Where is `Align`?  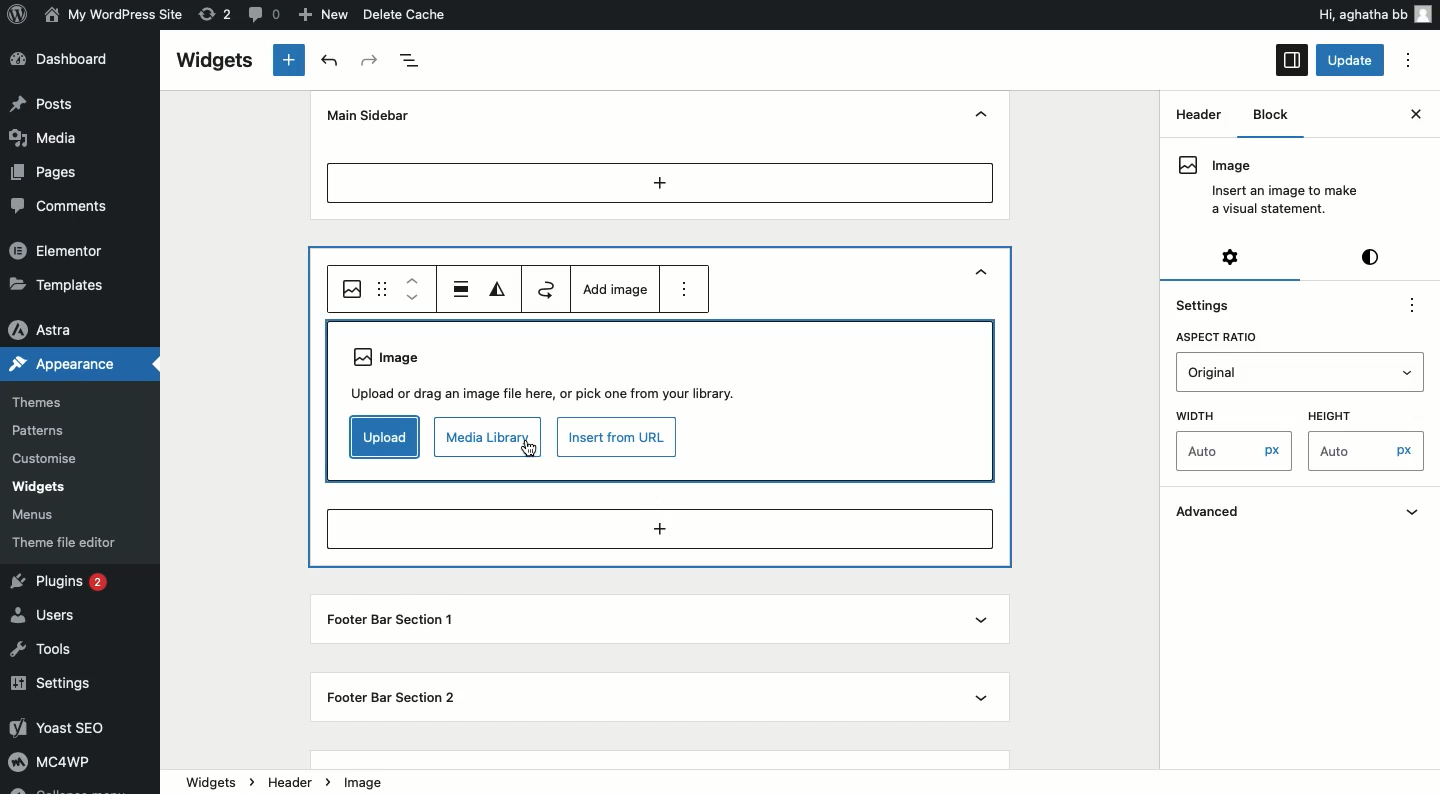 Align is located at coordinates (462, 288).